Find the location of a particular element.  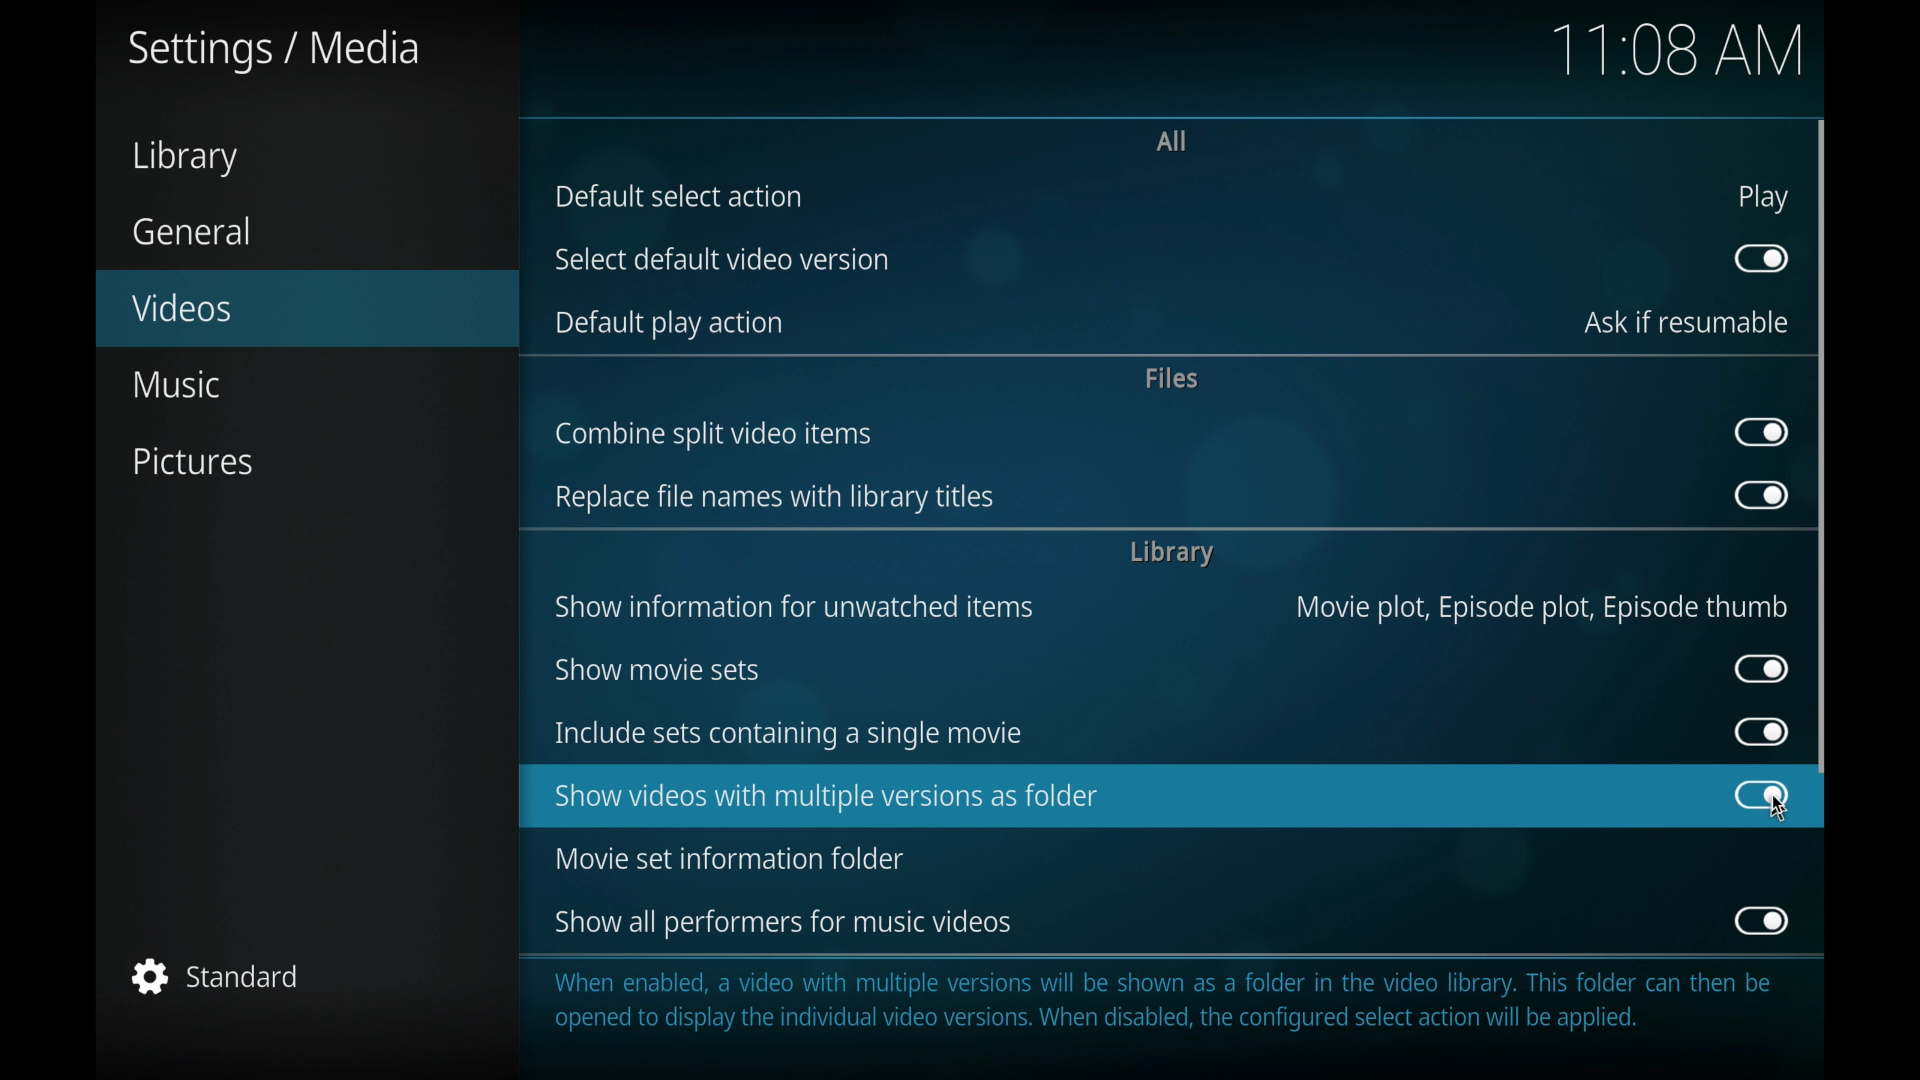

toggle button is located at coordinates (1760, 732).